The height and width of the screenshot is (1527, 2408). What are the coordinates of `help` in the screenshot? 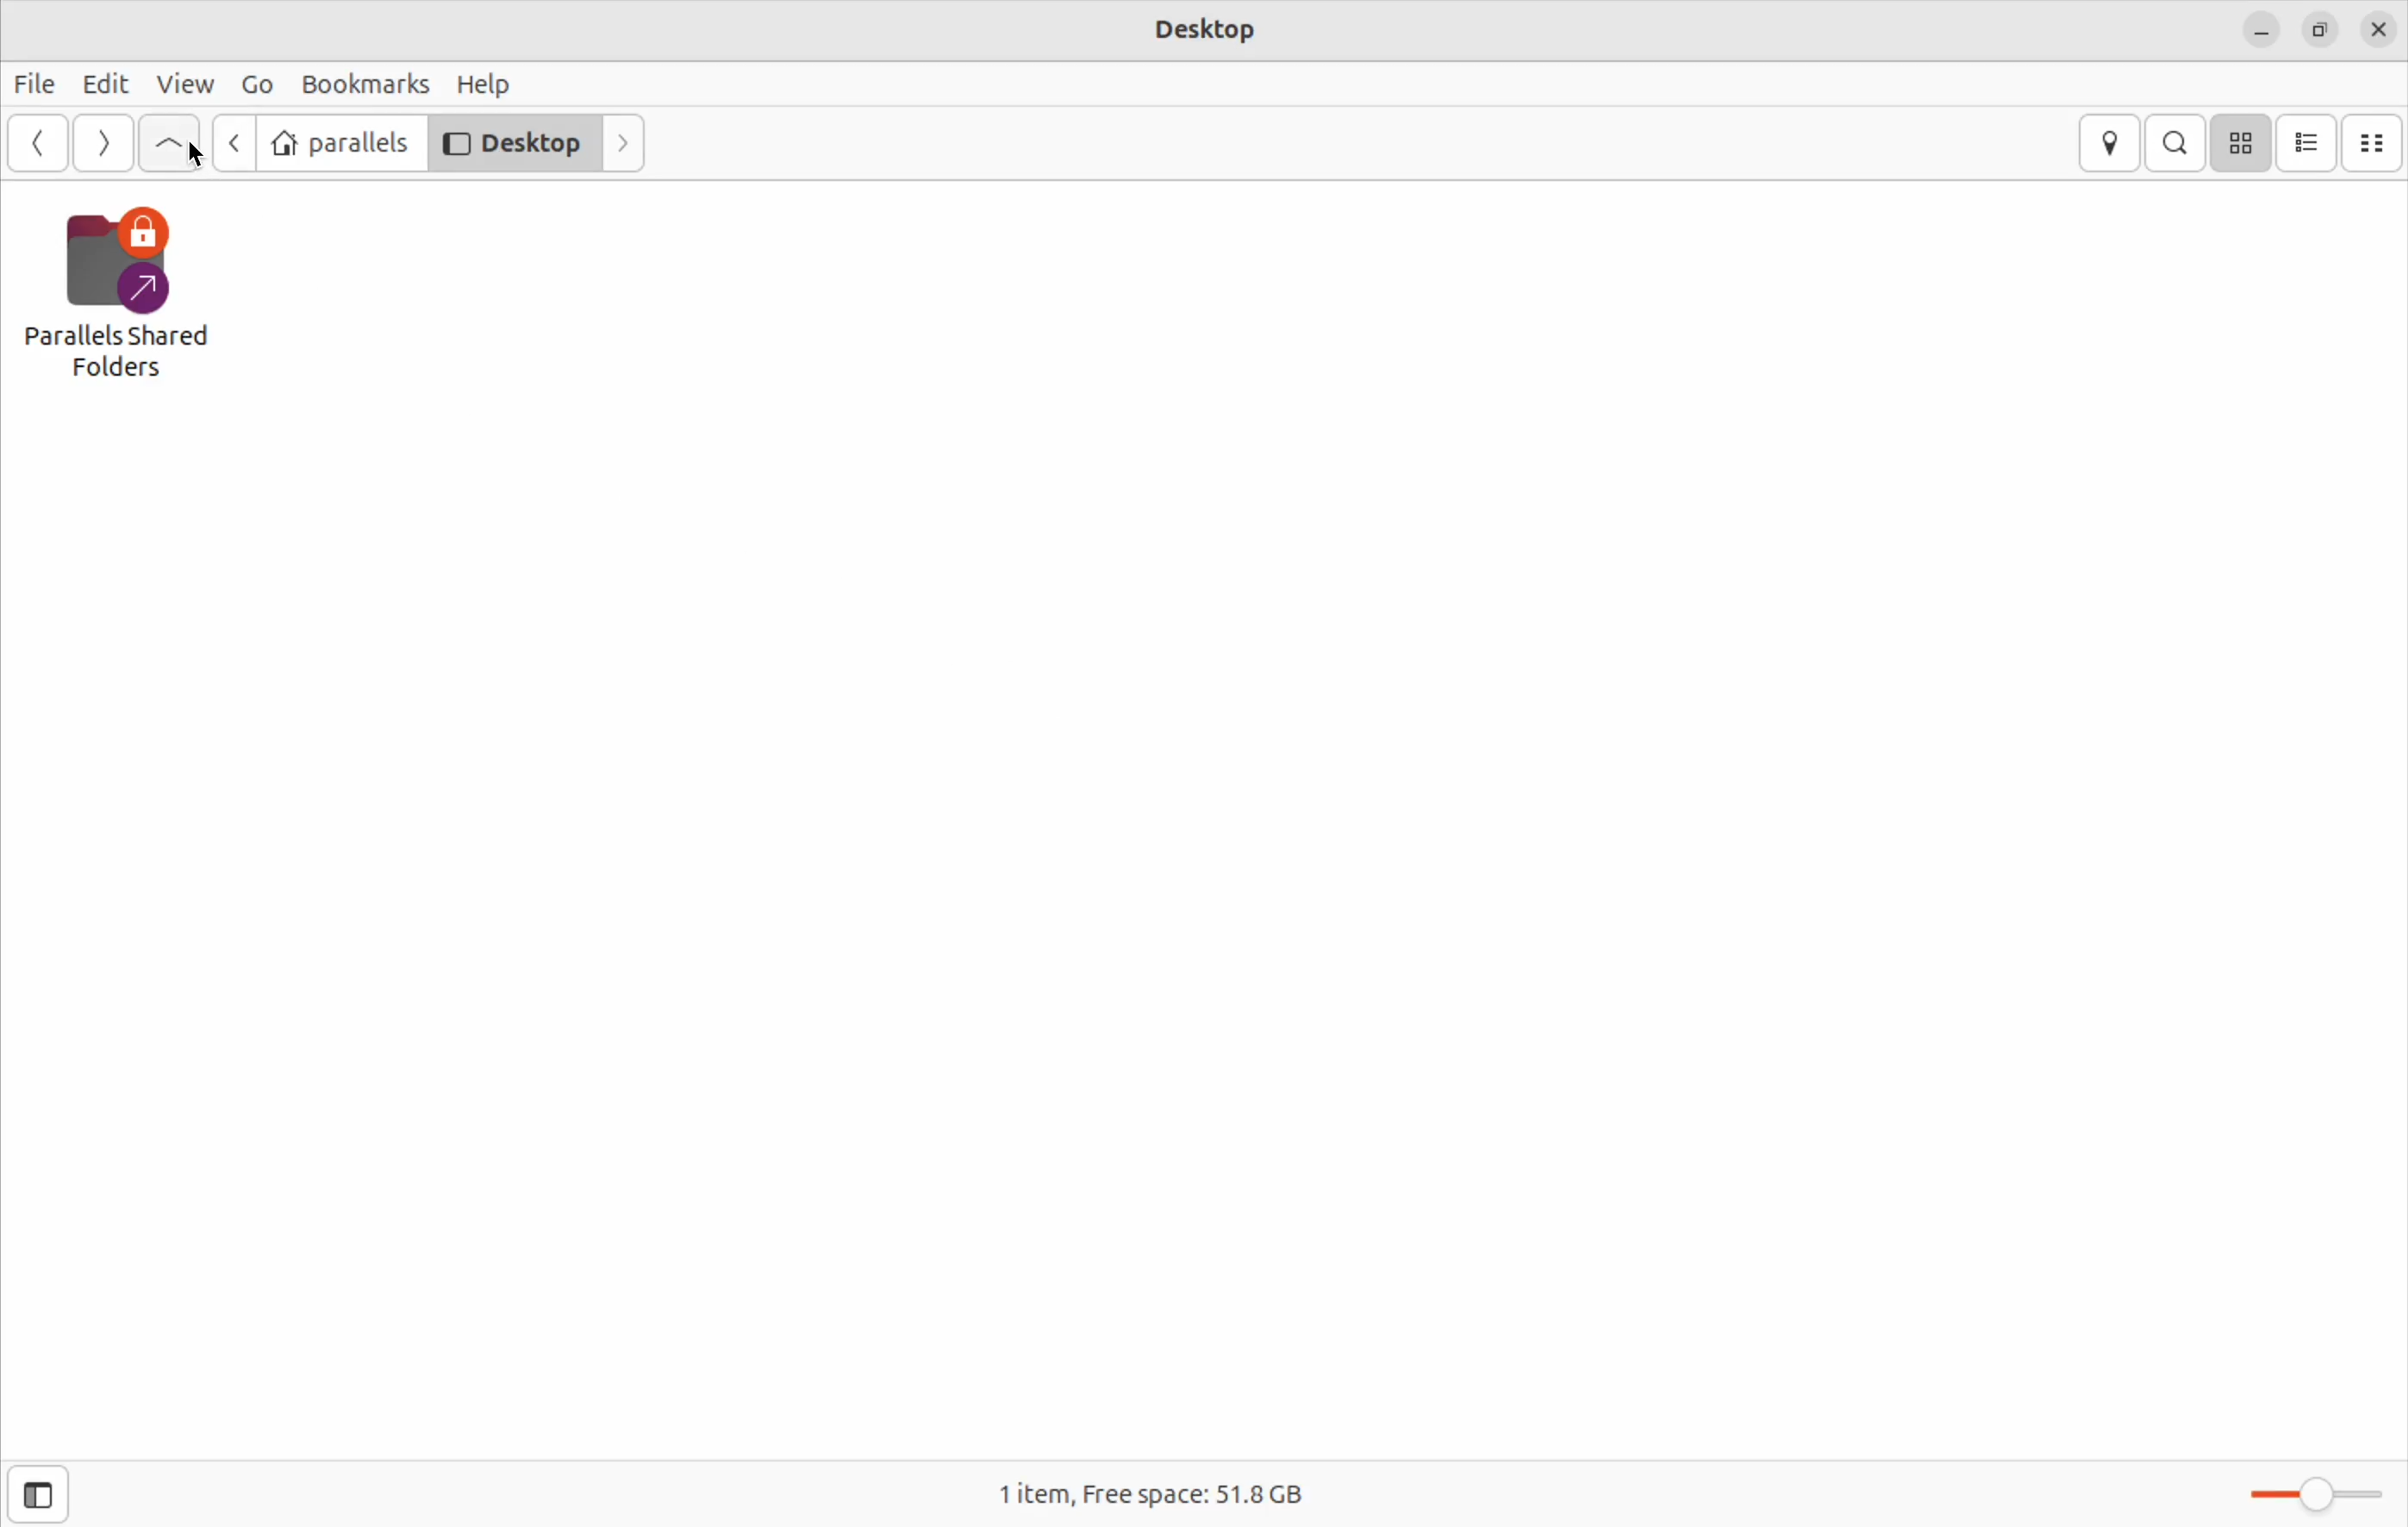 It's located at (491, 84).